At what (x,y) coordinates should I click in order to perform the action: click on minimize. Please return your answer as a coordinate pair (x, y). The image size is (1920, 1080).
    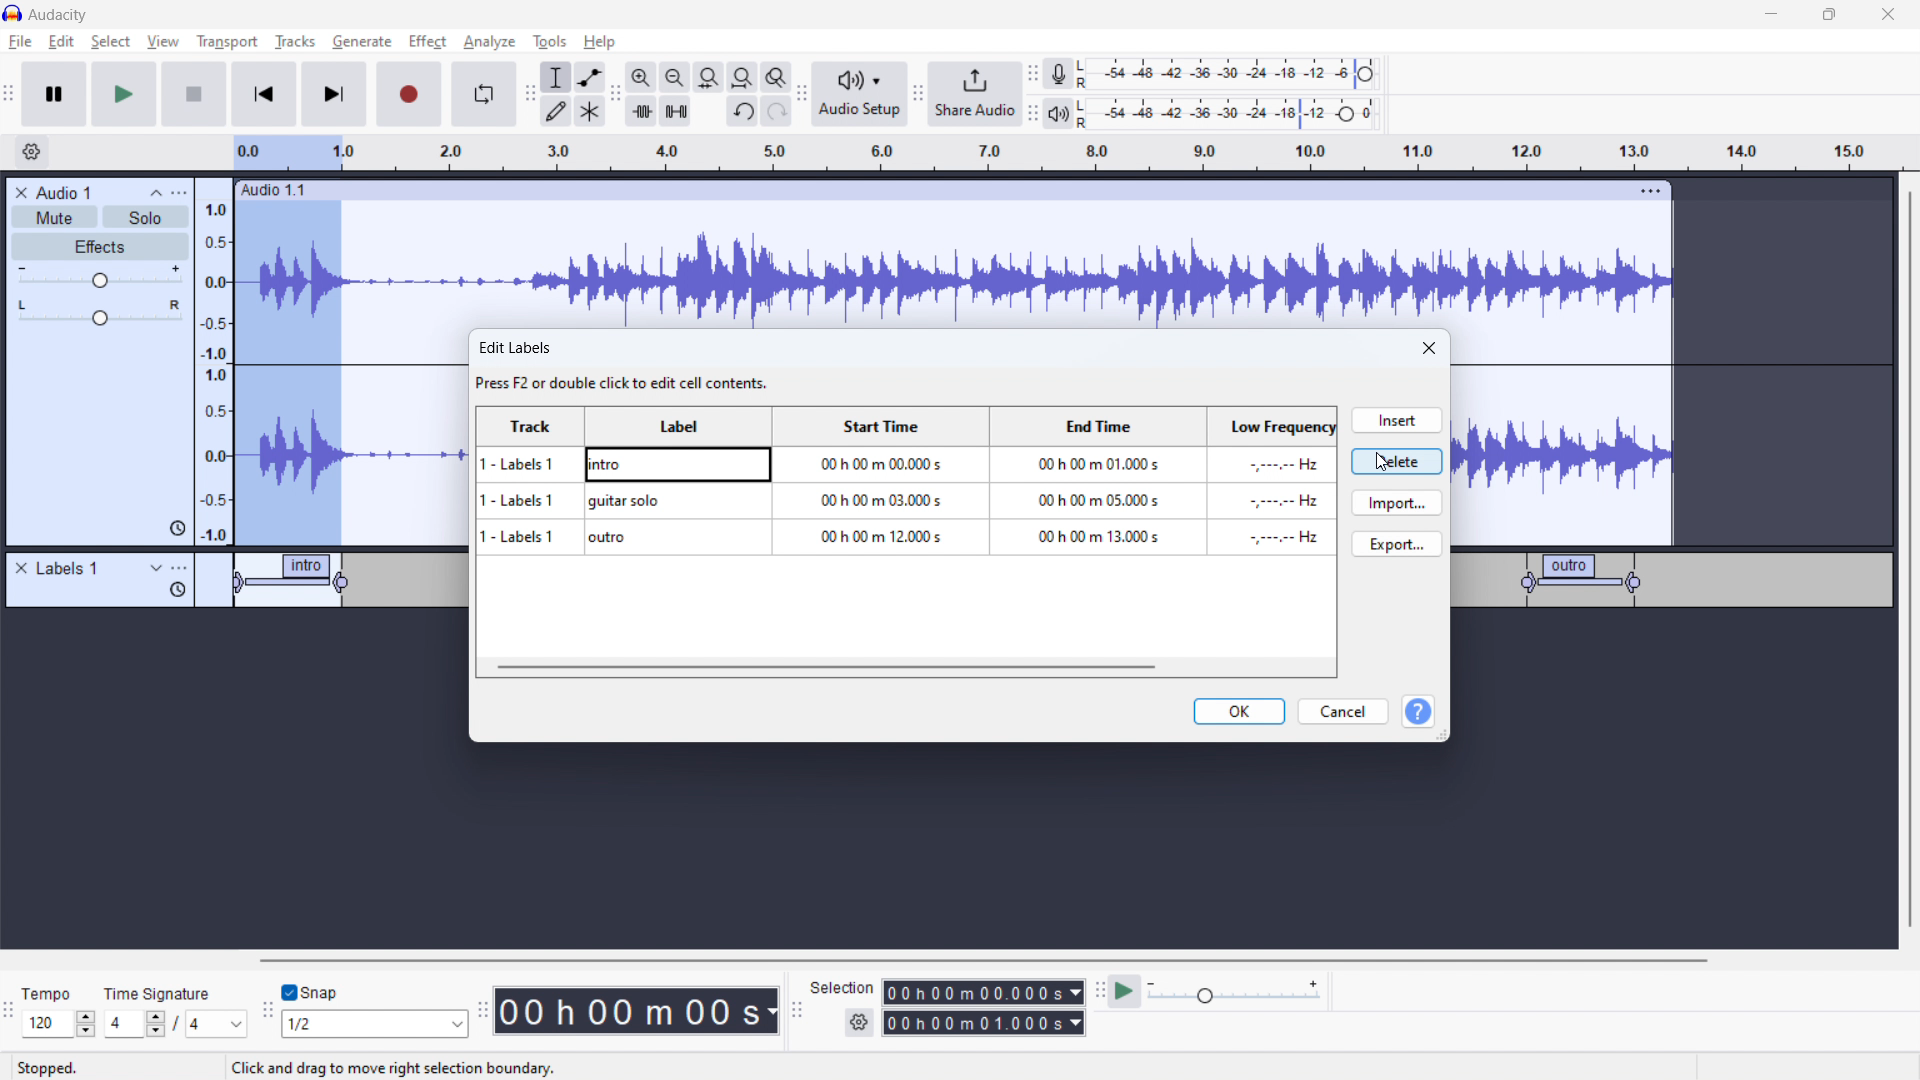
    Looking at the image, I should click on (1770, 15).